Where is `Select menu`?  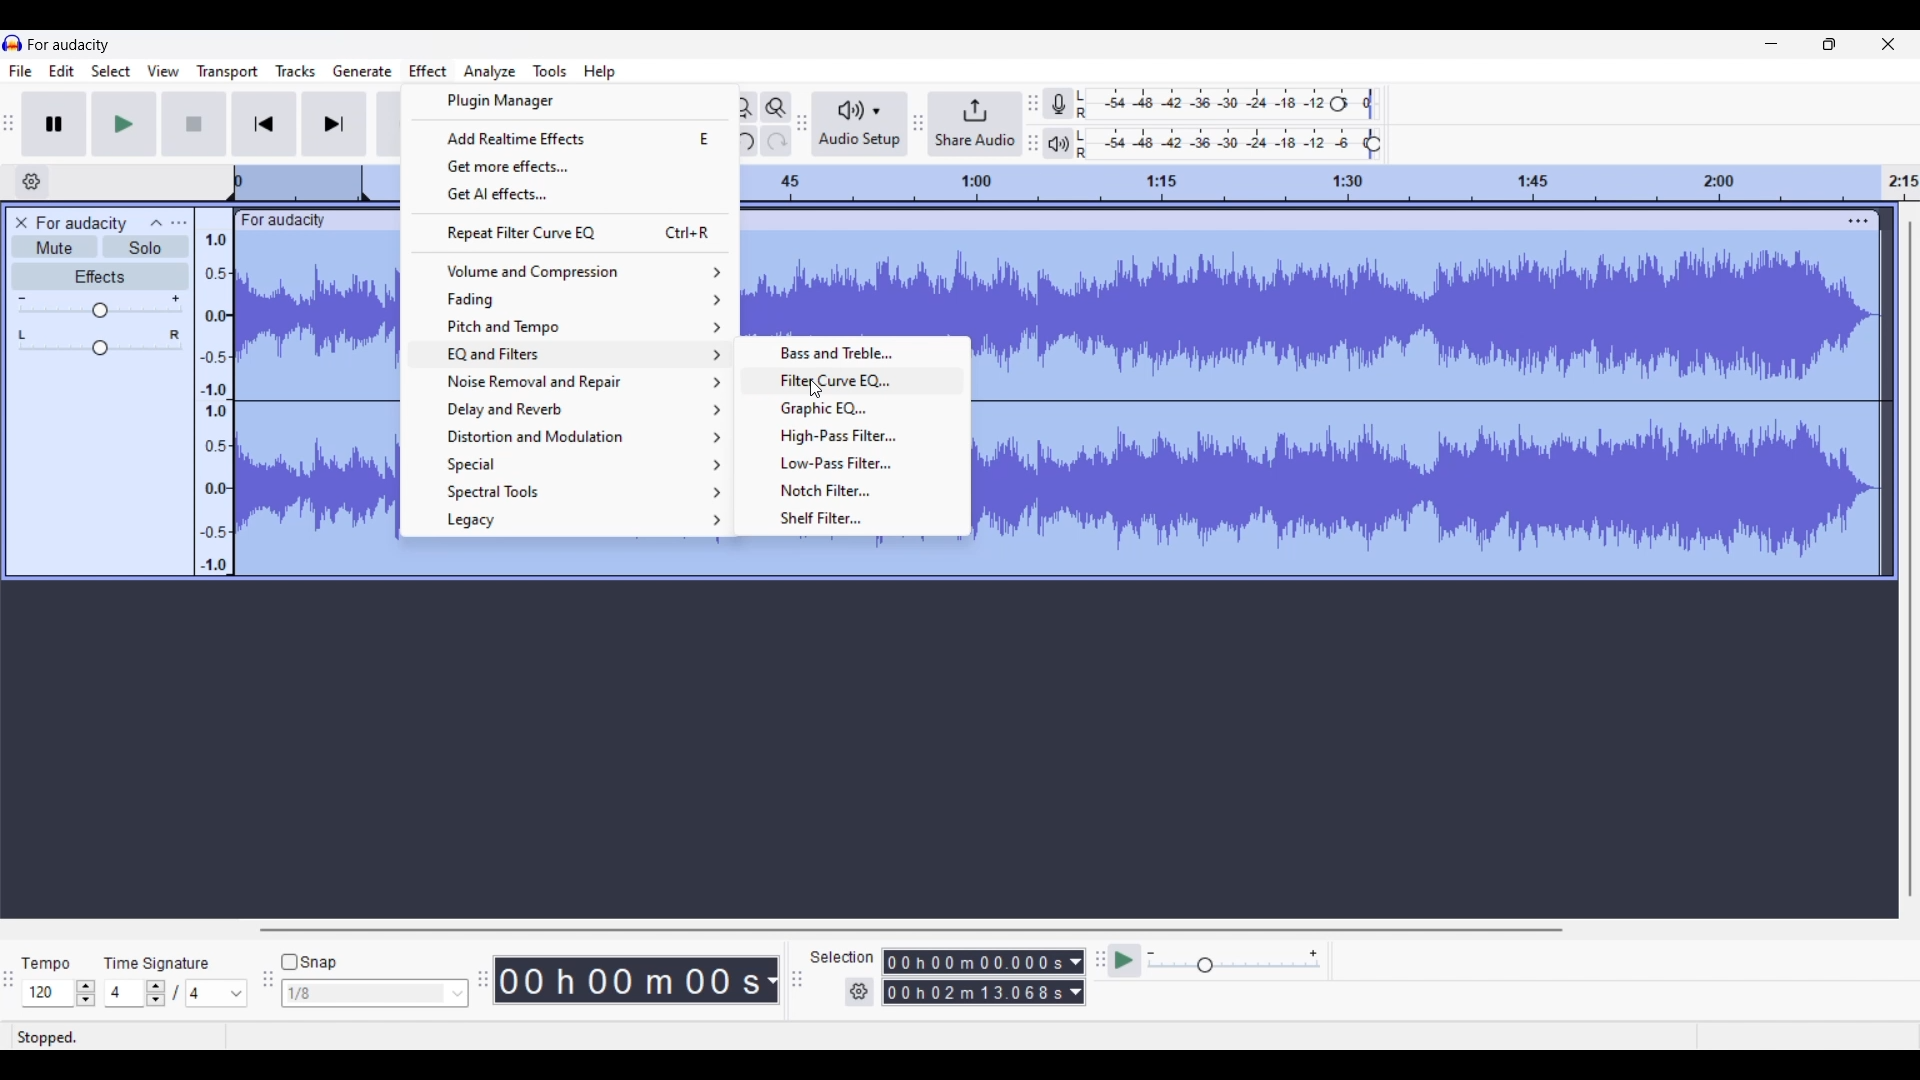
Select menu is located at coordinates (111, 72).